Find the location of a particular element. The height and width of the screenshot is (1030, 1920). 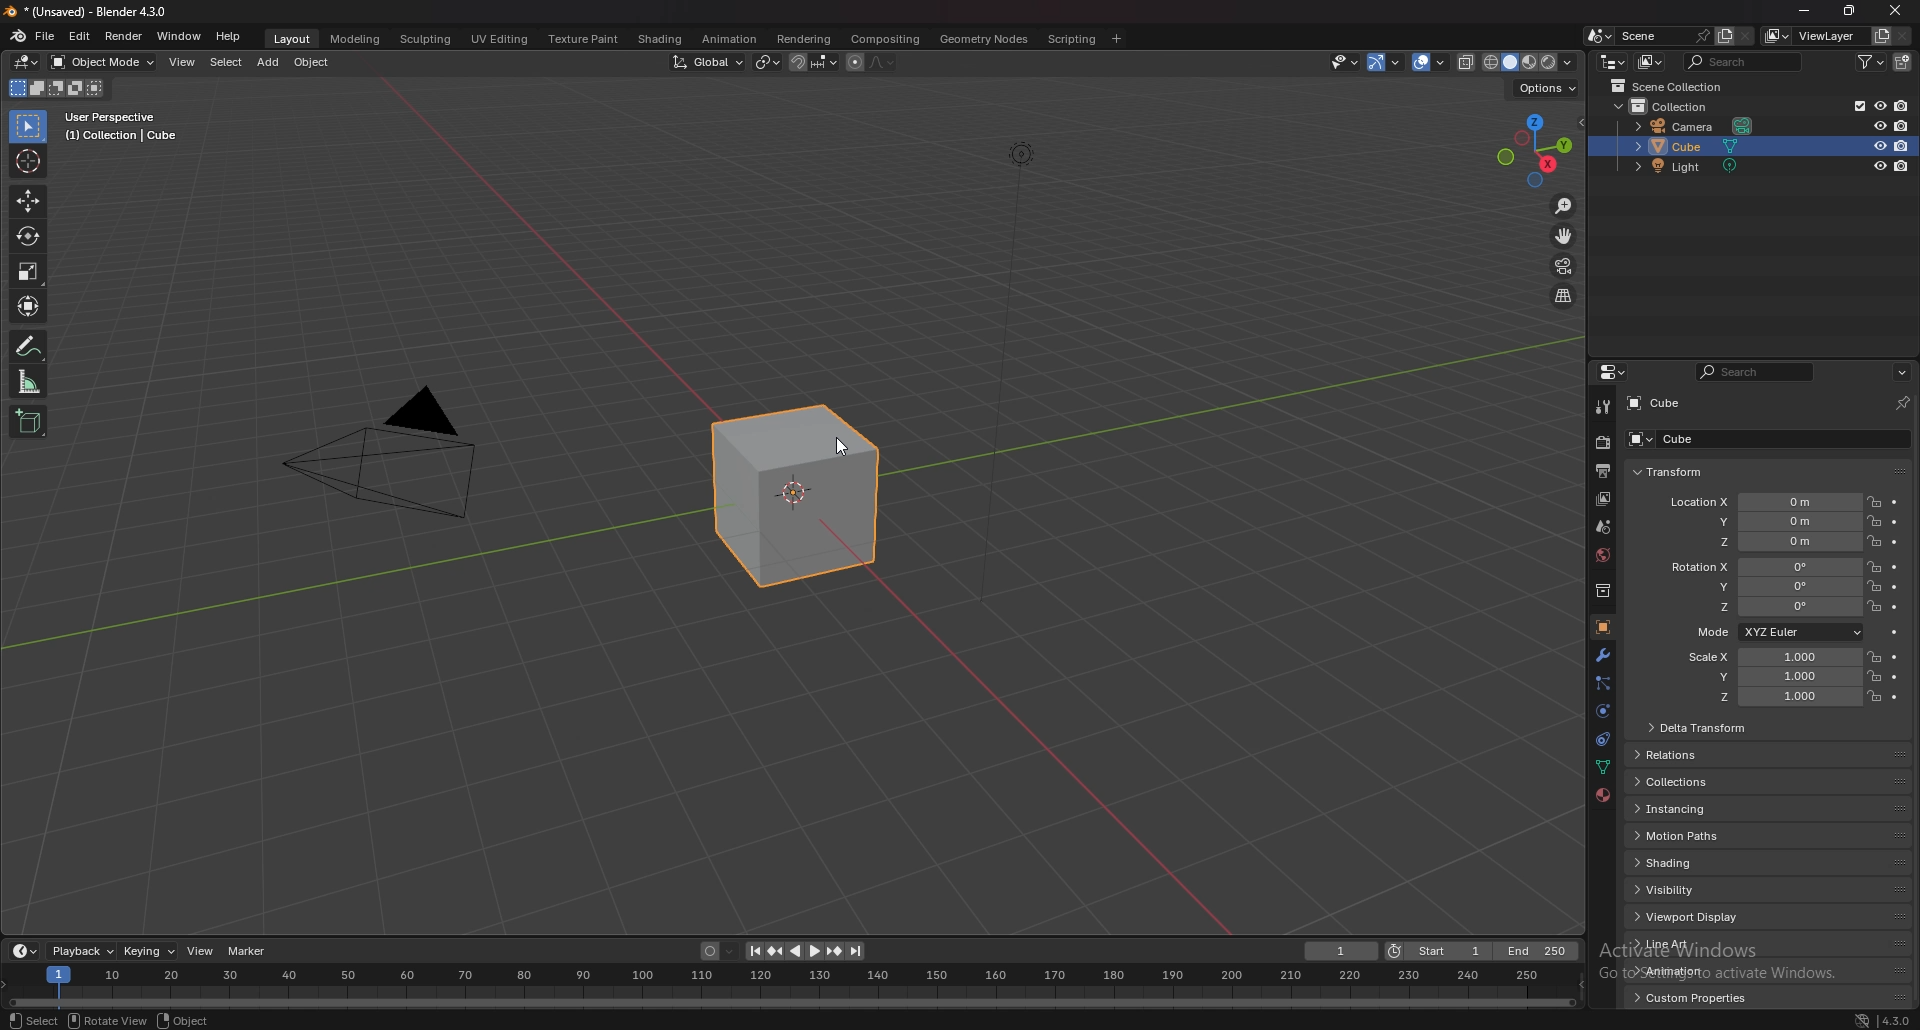

jump to endpoint is located at coordinates (752, 951).